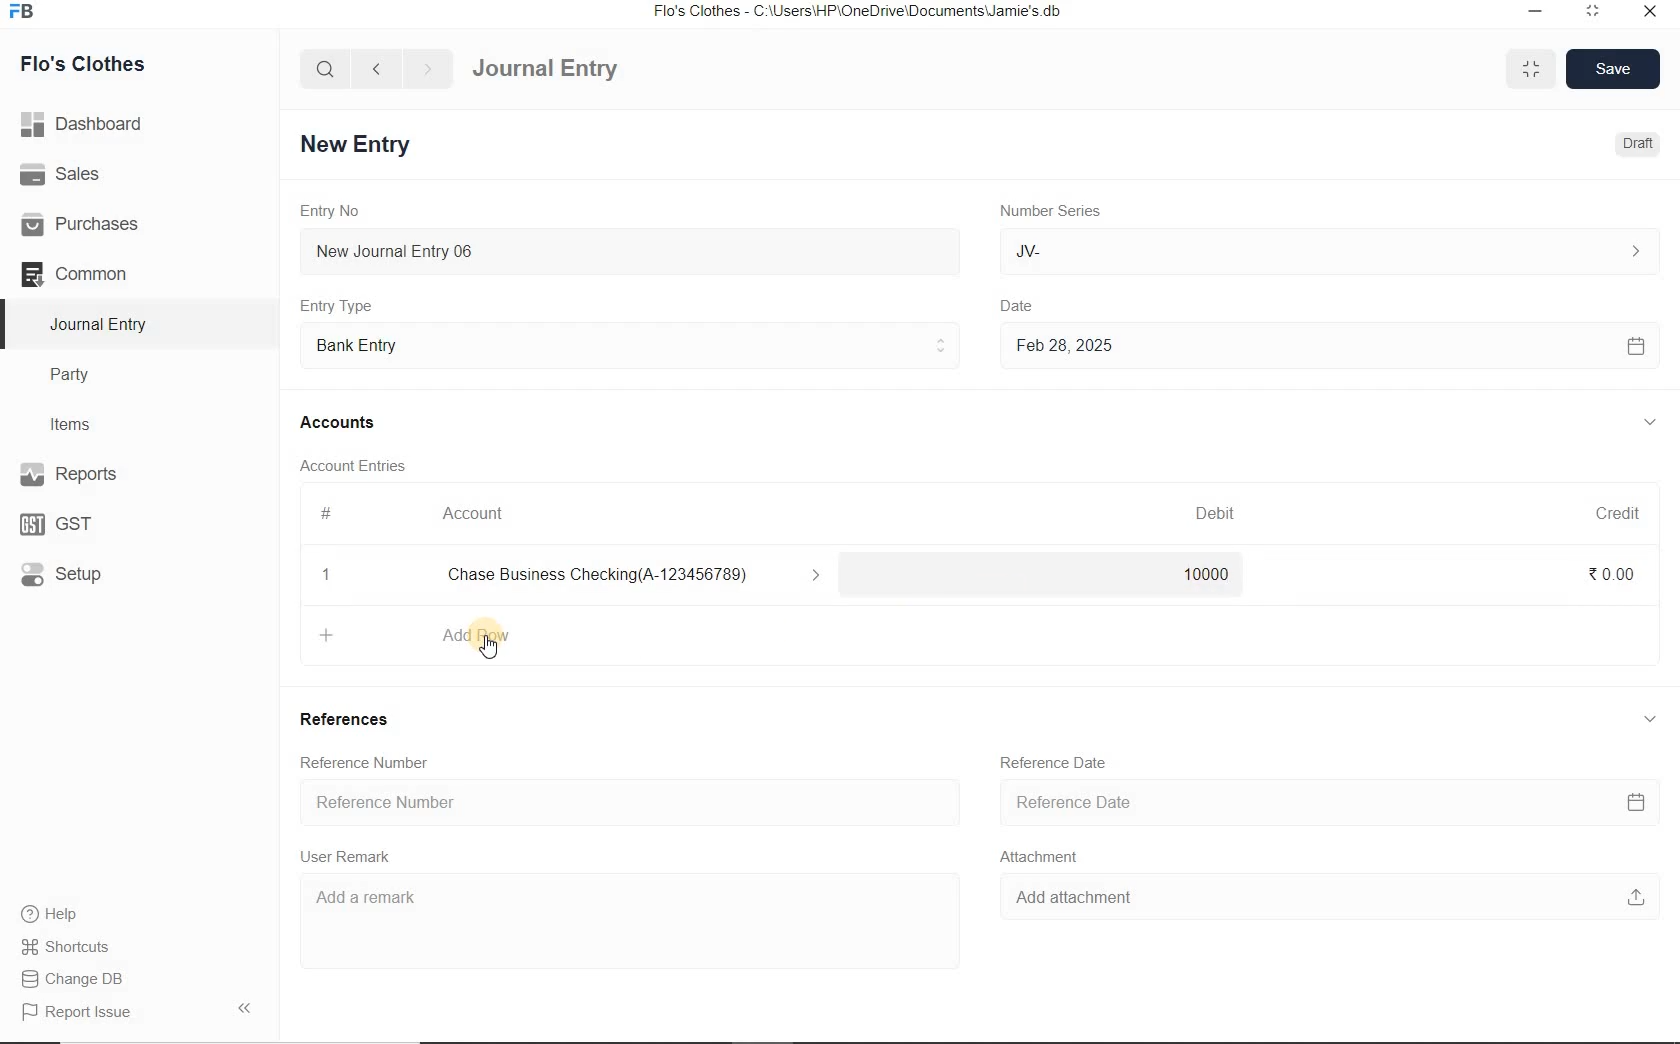  What do you see at coordinates (327, 513) in the screenshot?
I see `#` at bounding box center [327, 513].